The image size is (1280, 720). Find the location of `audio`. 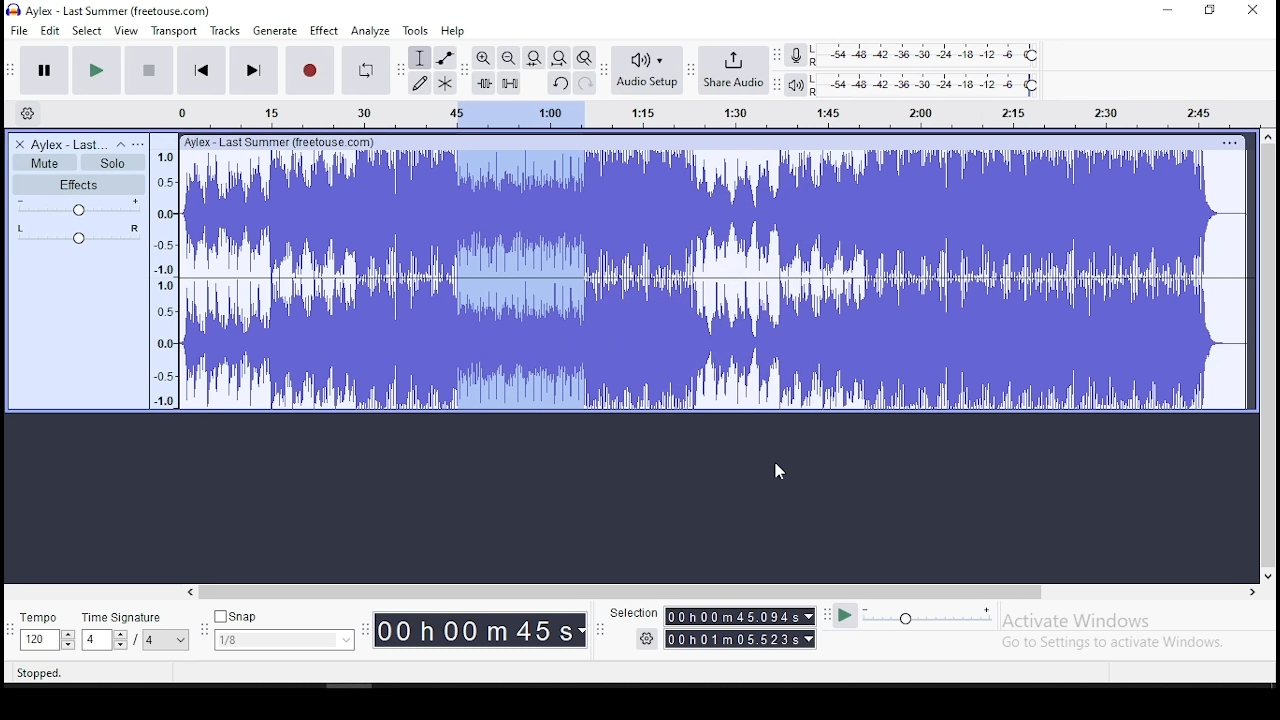

audio is located at coordinates (70, 145).